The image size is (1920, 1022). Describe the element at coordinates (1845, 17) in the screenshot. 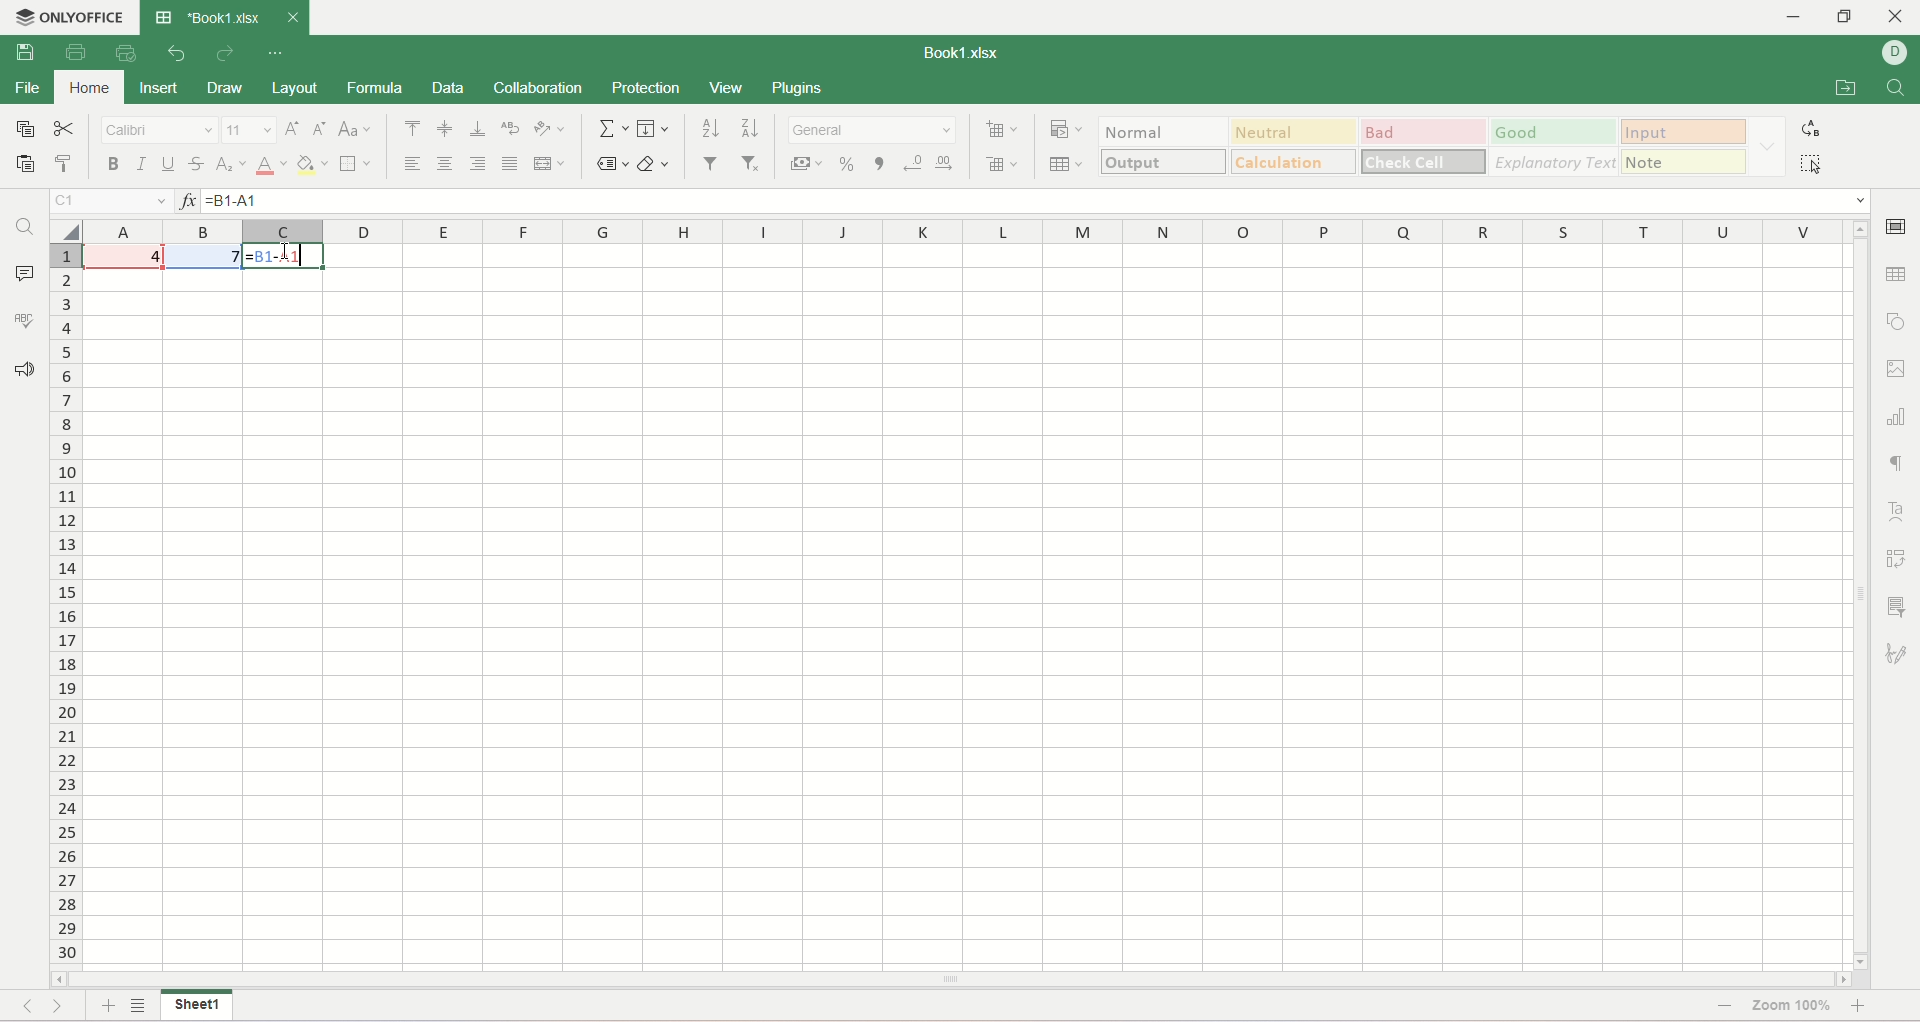

I see `maximize` at that location.